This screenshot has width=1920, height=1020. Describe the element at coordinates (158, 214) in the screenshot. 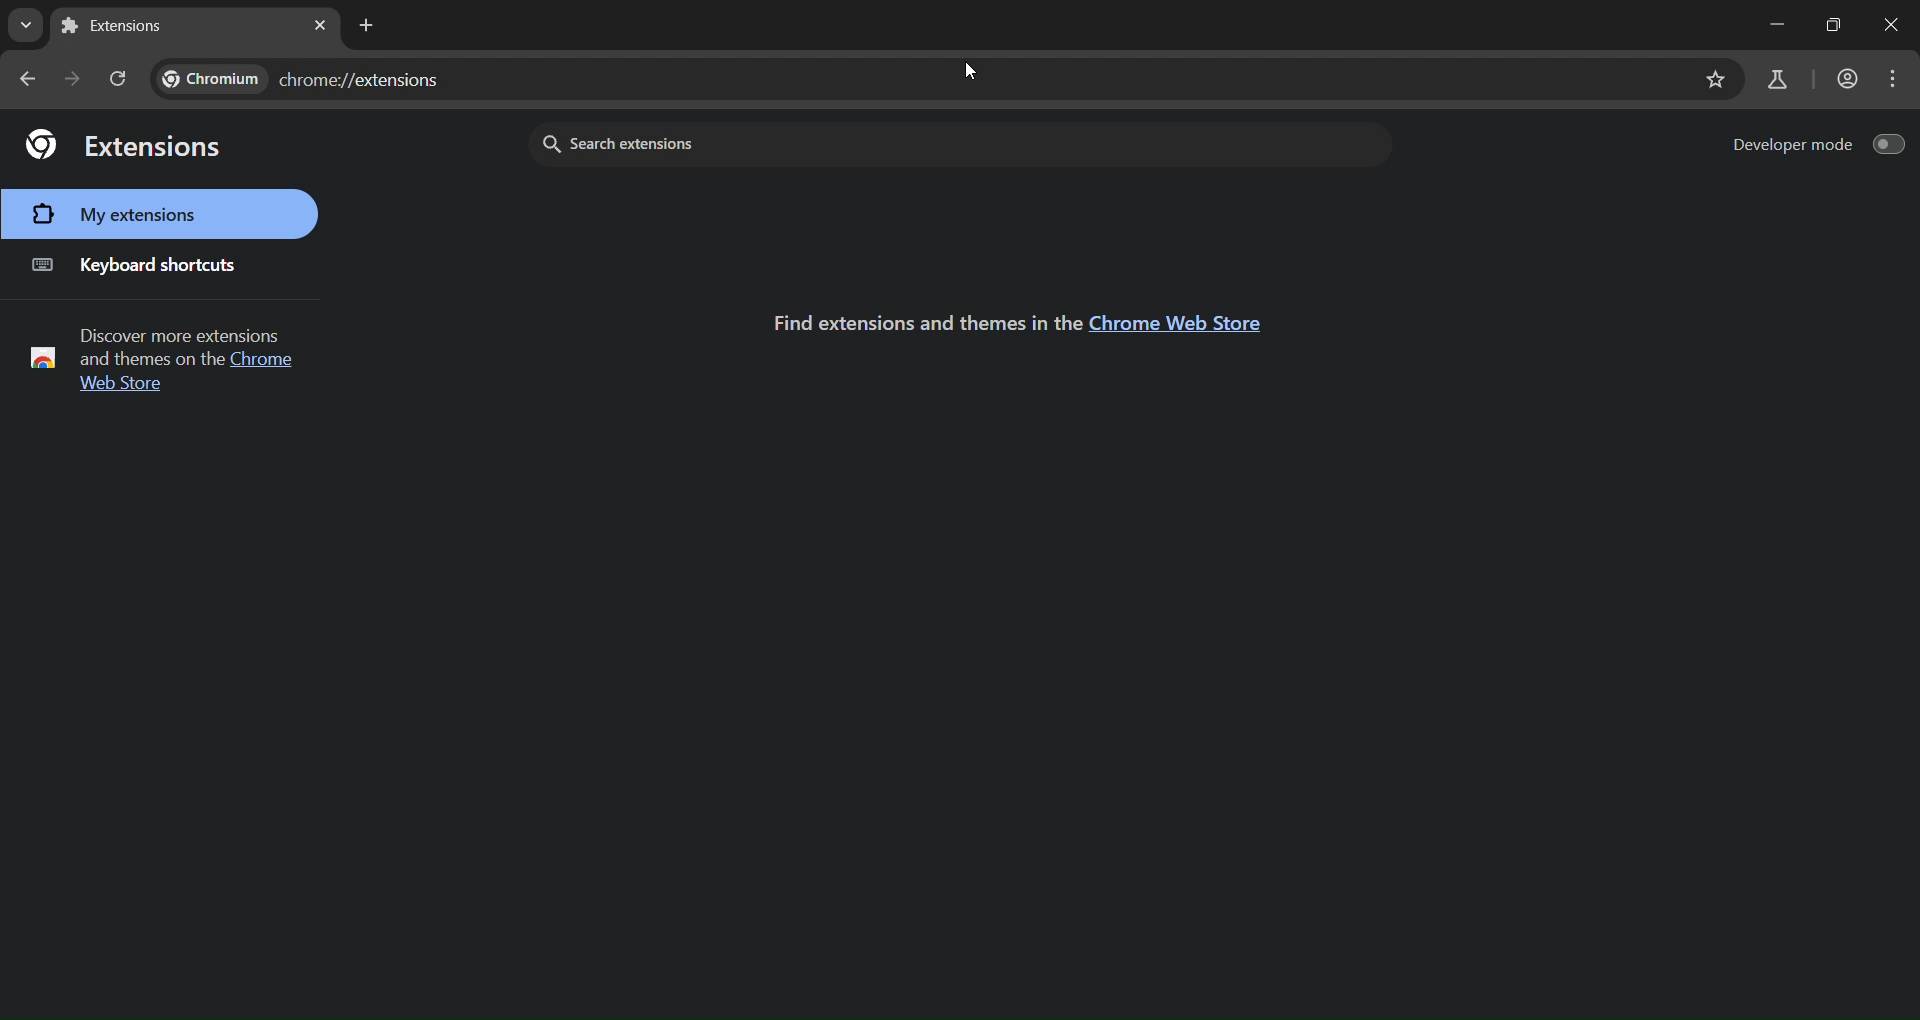

I see `my extensions` at that location.